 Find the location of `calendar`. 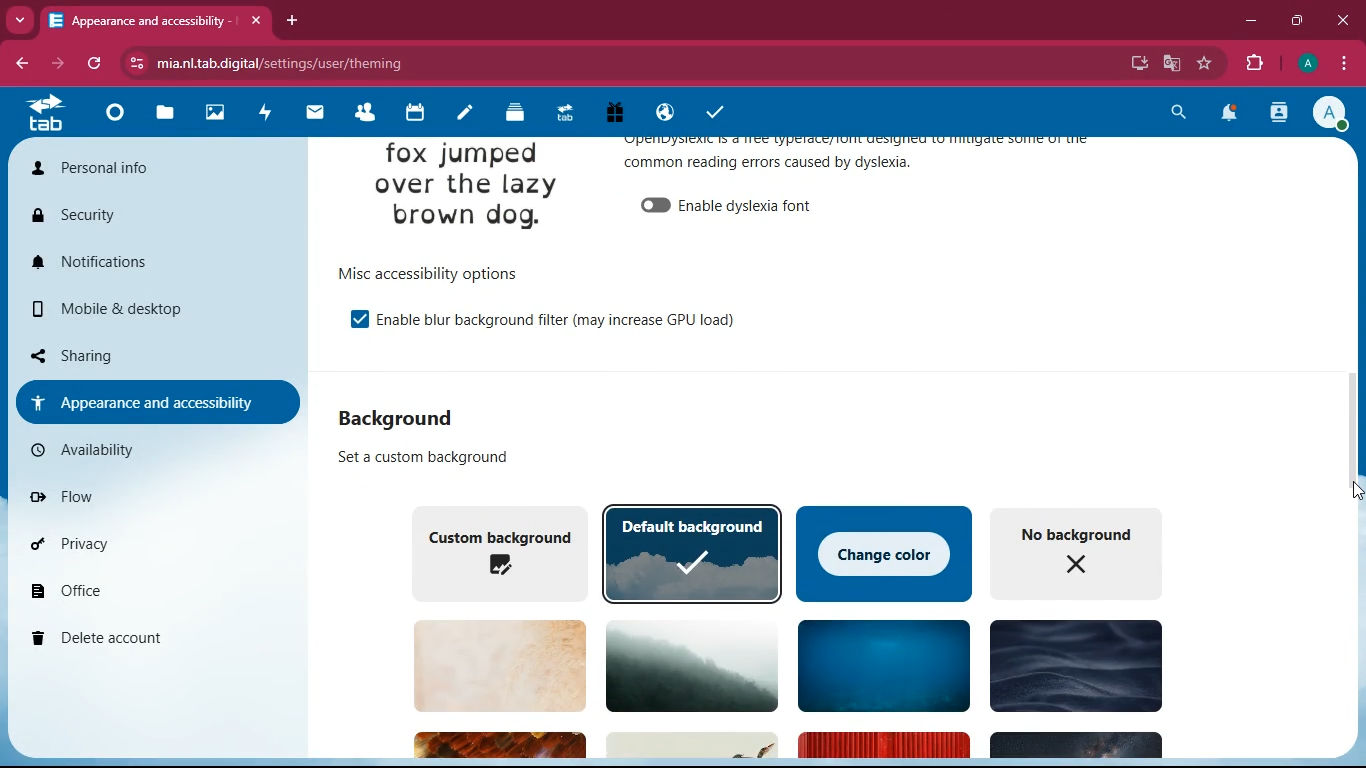

calendar is located at coordinates (417, 114).